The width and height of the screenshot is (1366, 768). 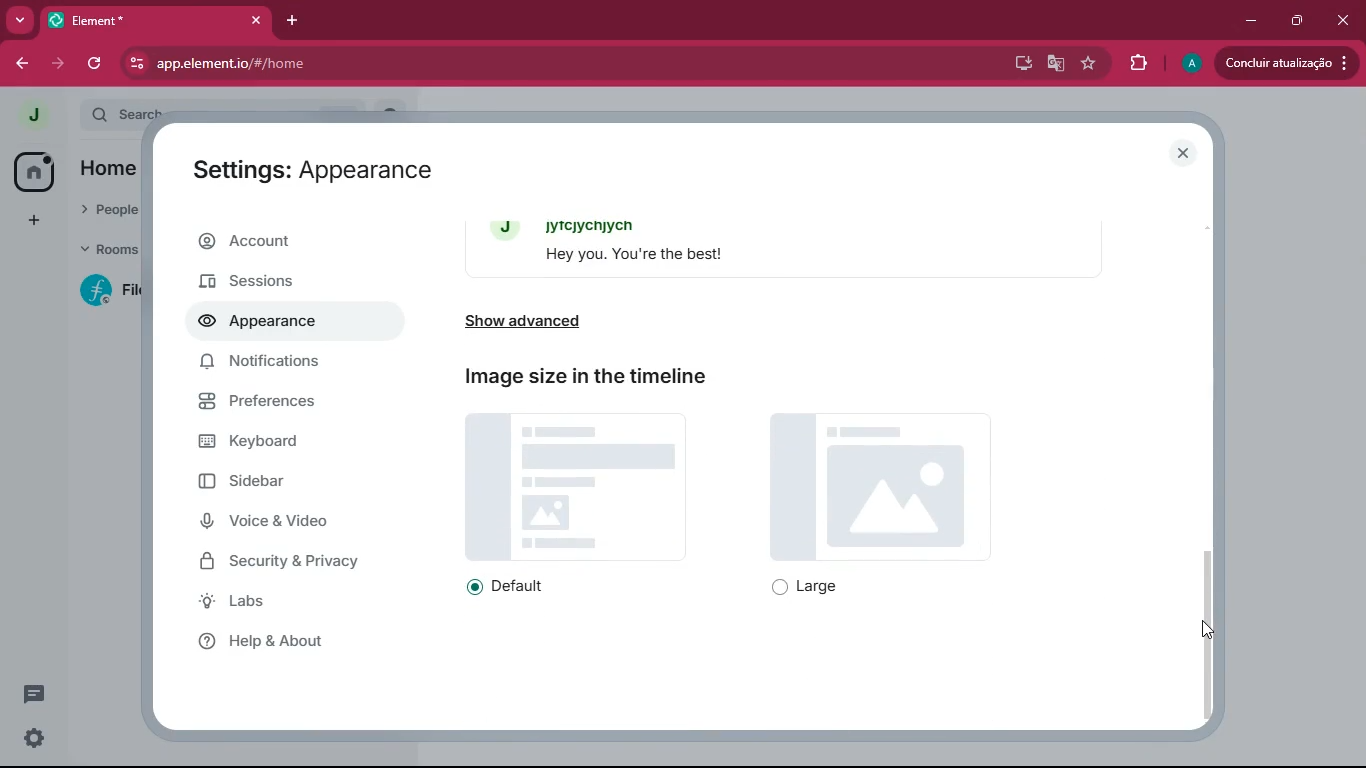 What do you see at coordinates (793, 246) in the screenshot?
I see `message bubbles` at bounding box center [793, 246].